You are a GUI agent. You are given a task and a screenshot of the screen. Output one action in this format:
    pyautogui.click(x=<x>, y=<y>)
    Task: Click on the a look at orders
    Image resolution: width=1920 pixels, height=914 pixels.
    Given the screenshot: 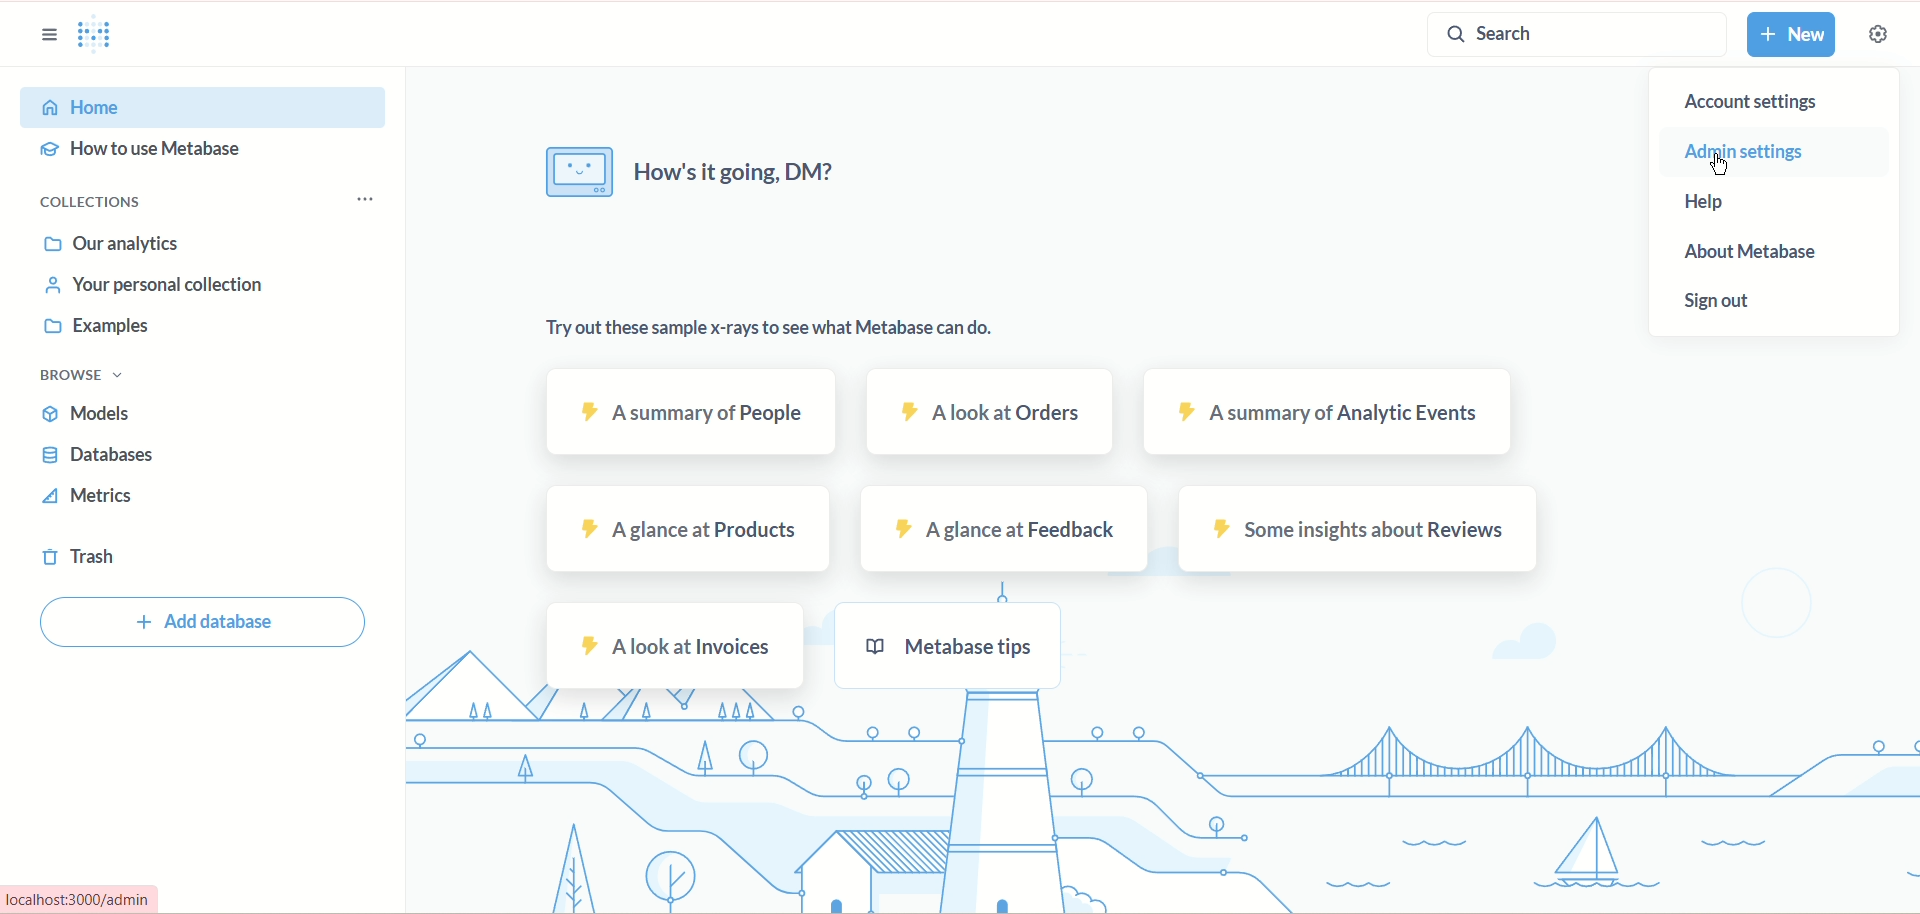 What is the action you would take?
    pyautogui.click(x=986, y=409)
    